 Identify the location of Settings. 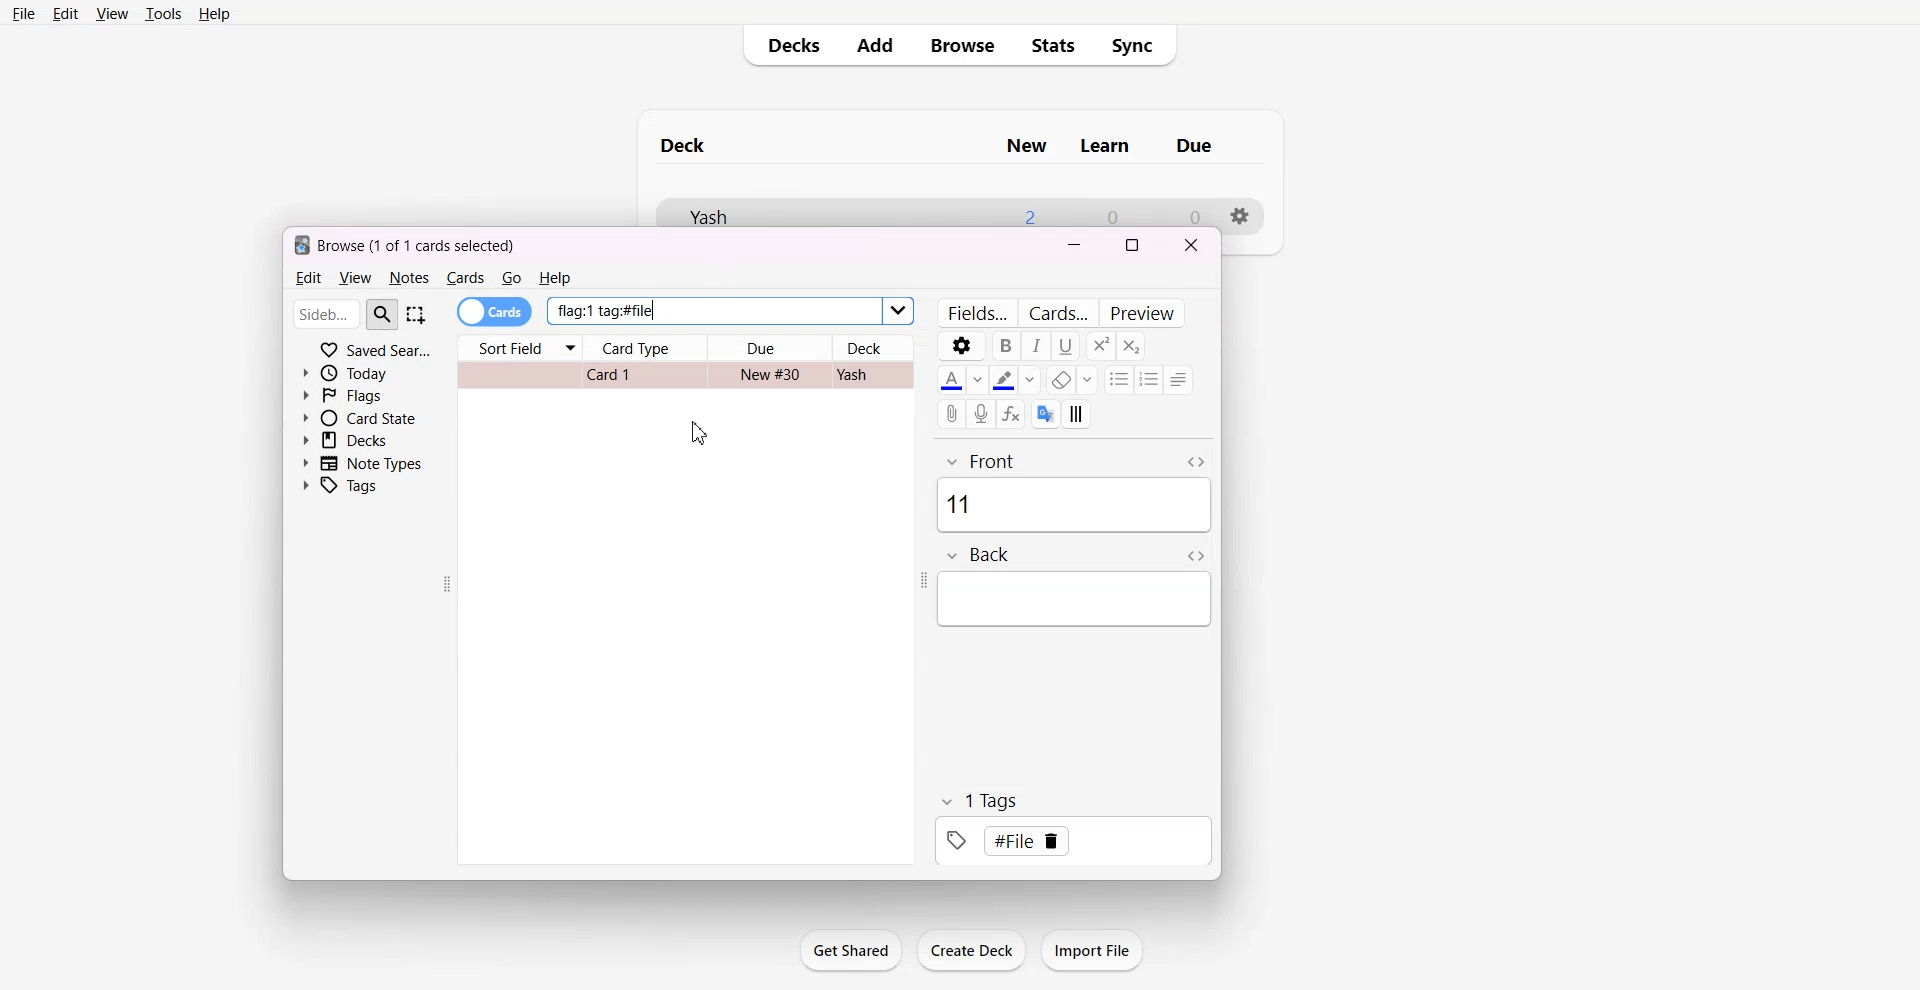
(960, 346).